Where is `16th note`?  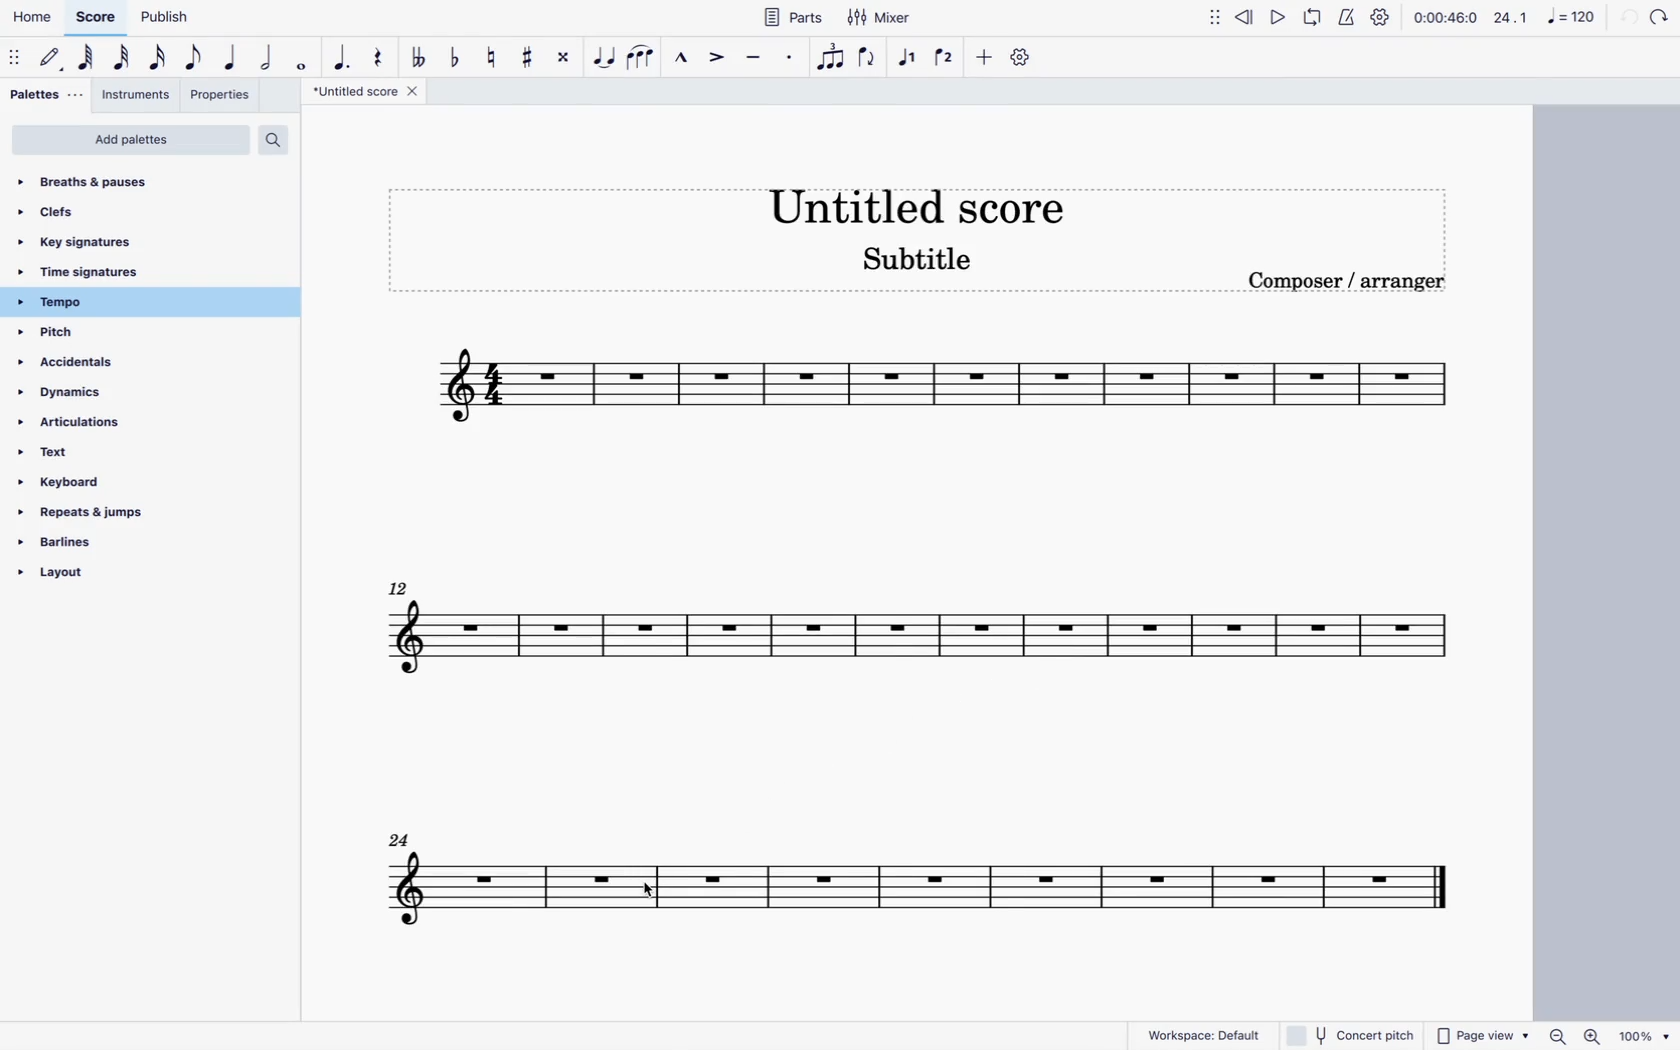
16th note is located at coordinates (159, 58).